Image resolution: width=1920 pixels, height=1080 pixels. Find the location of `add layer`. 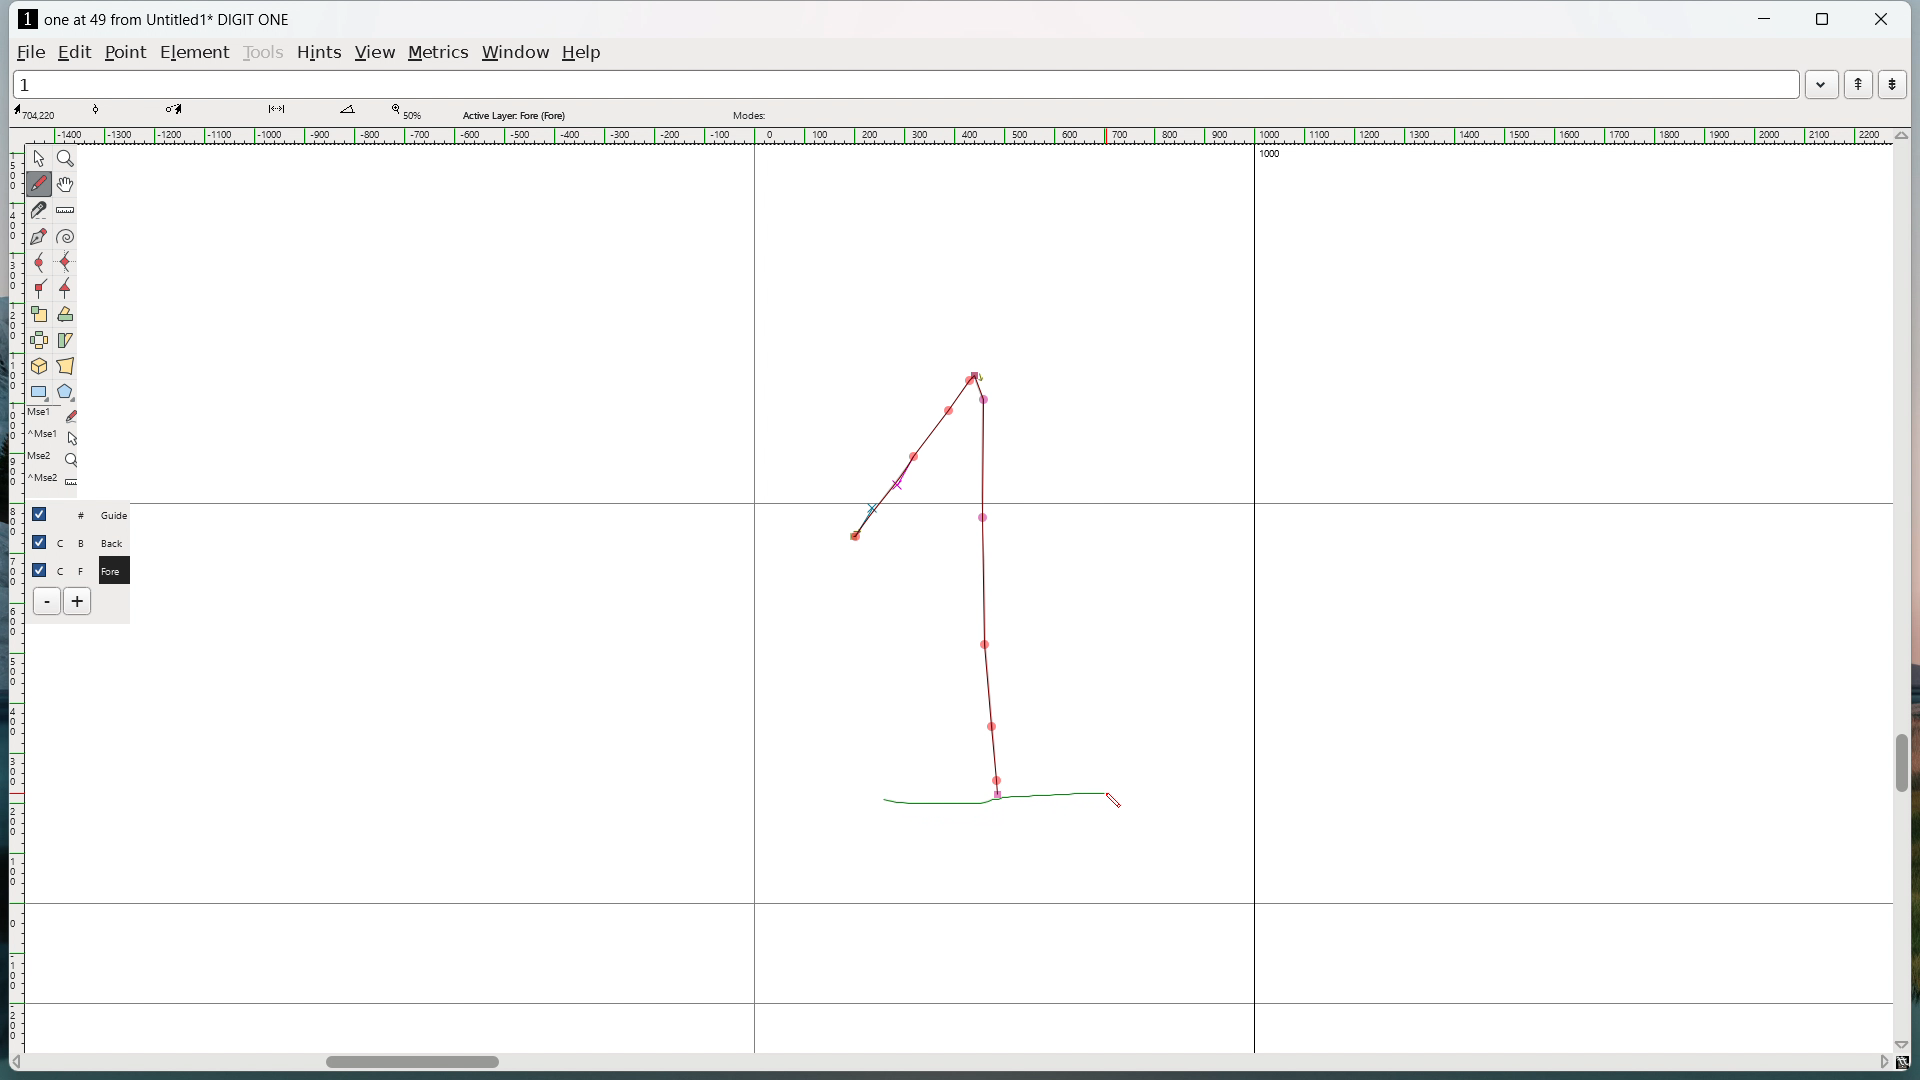

add layer is located at coordinates (79, 601).